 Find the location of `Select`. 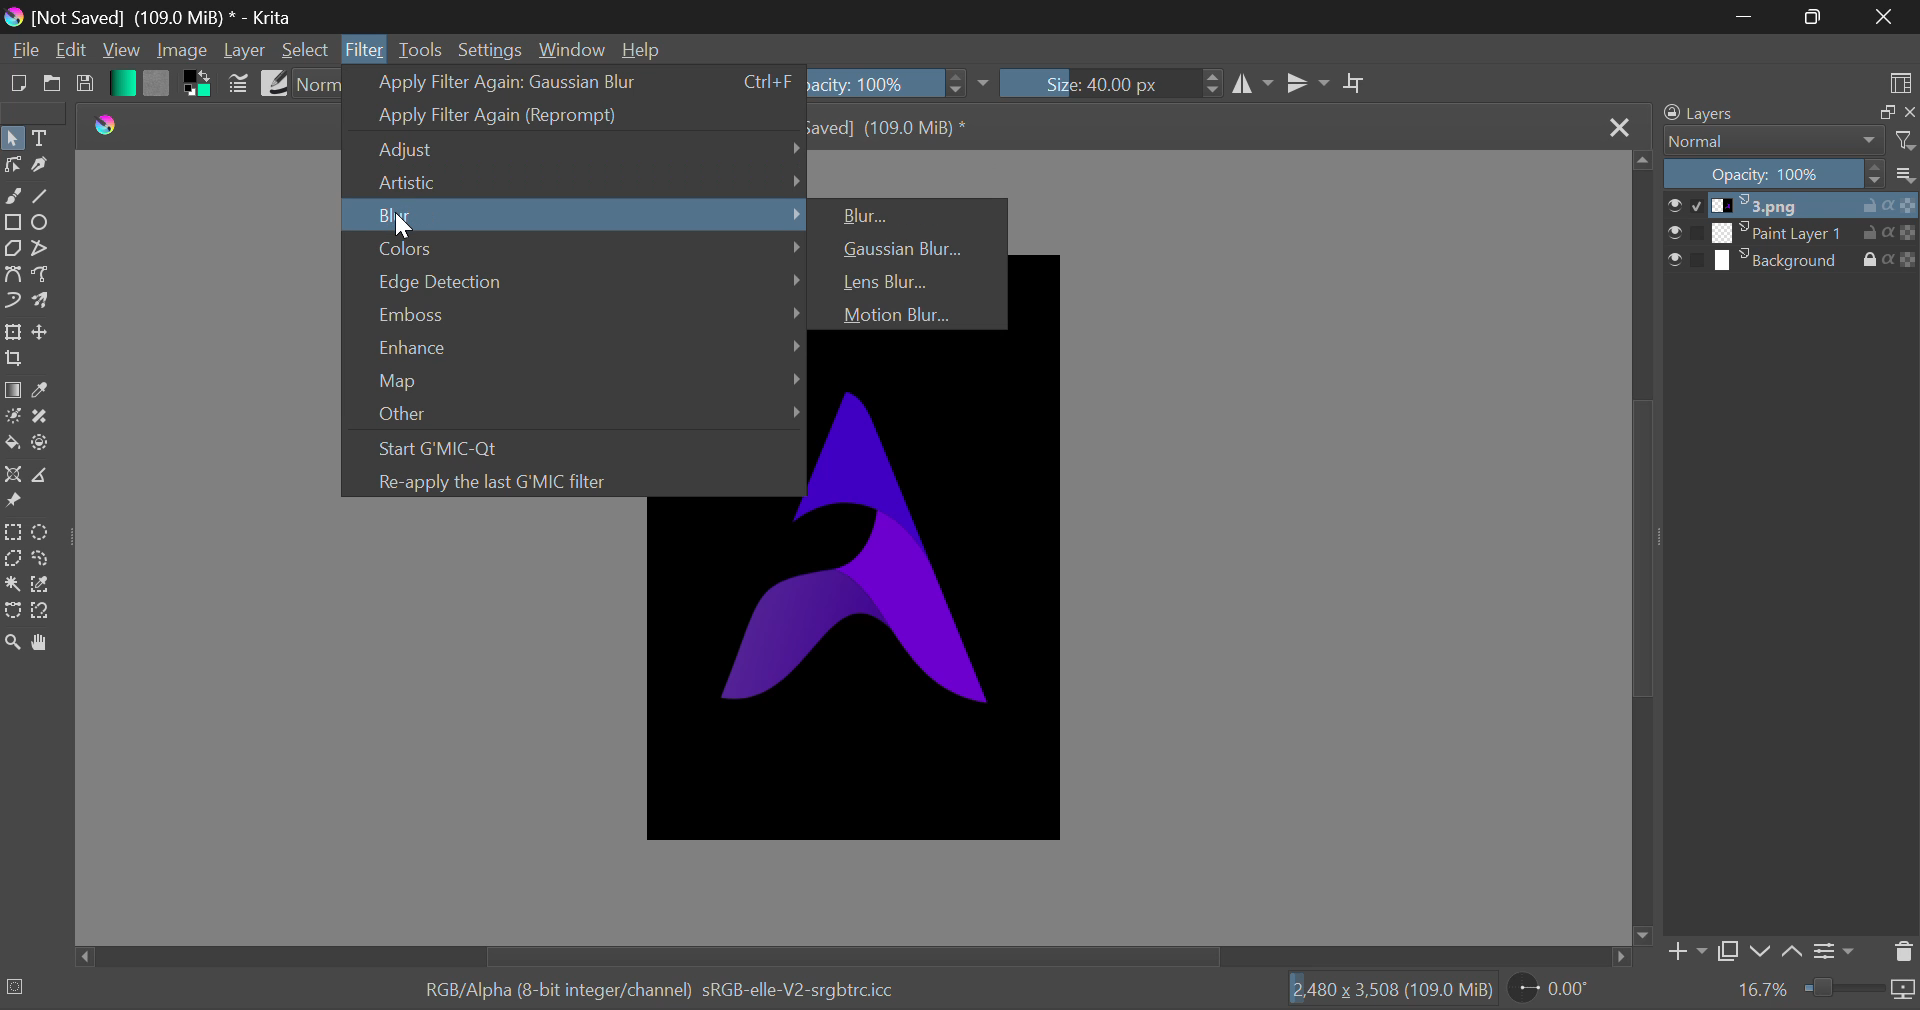

Select is located at coordinates (13, 137).